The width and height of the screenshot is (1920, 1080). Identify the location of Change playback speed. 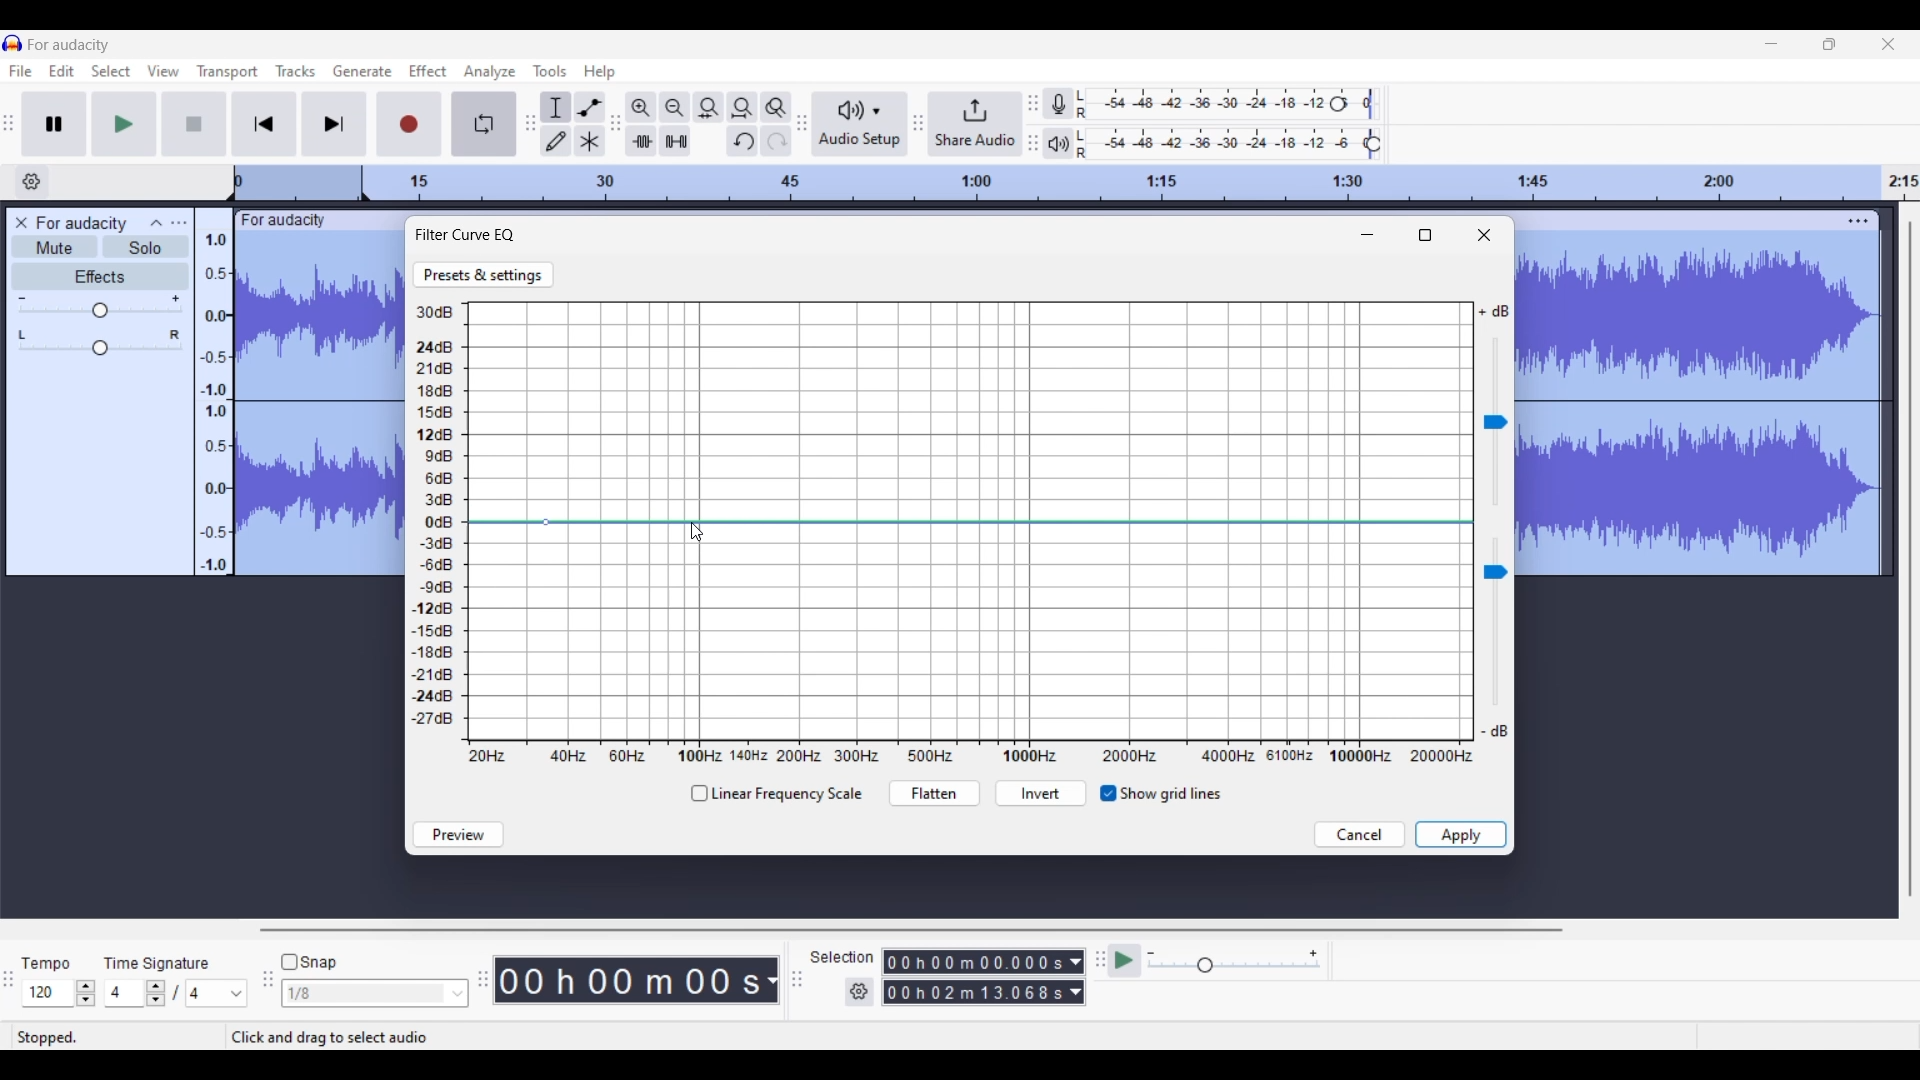
(1233, 966).